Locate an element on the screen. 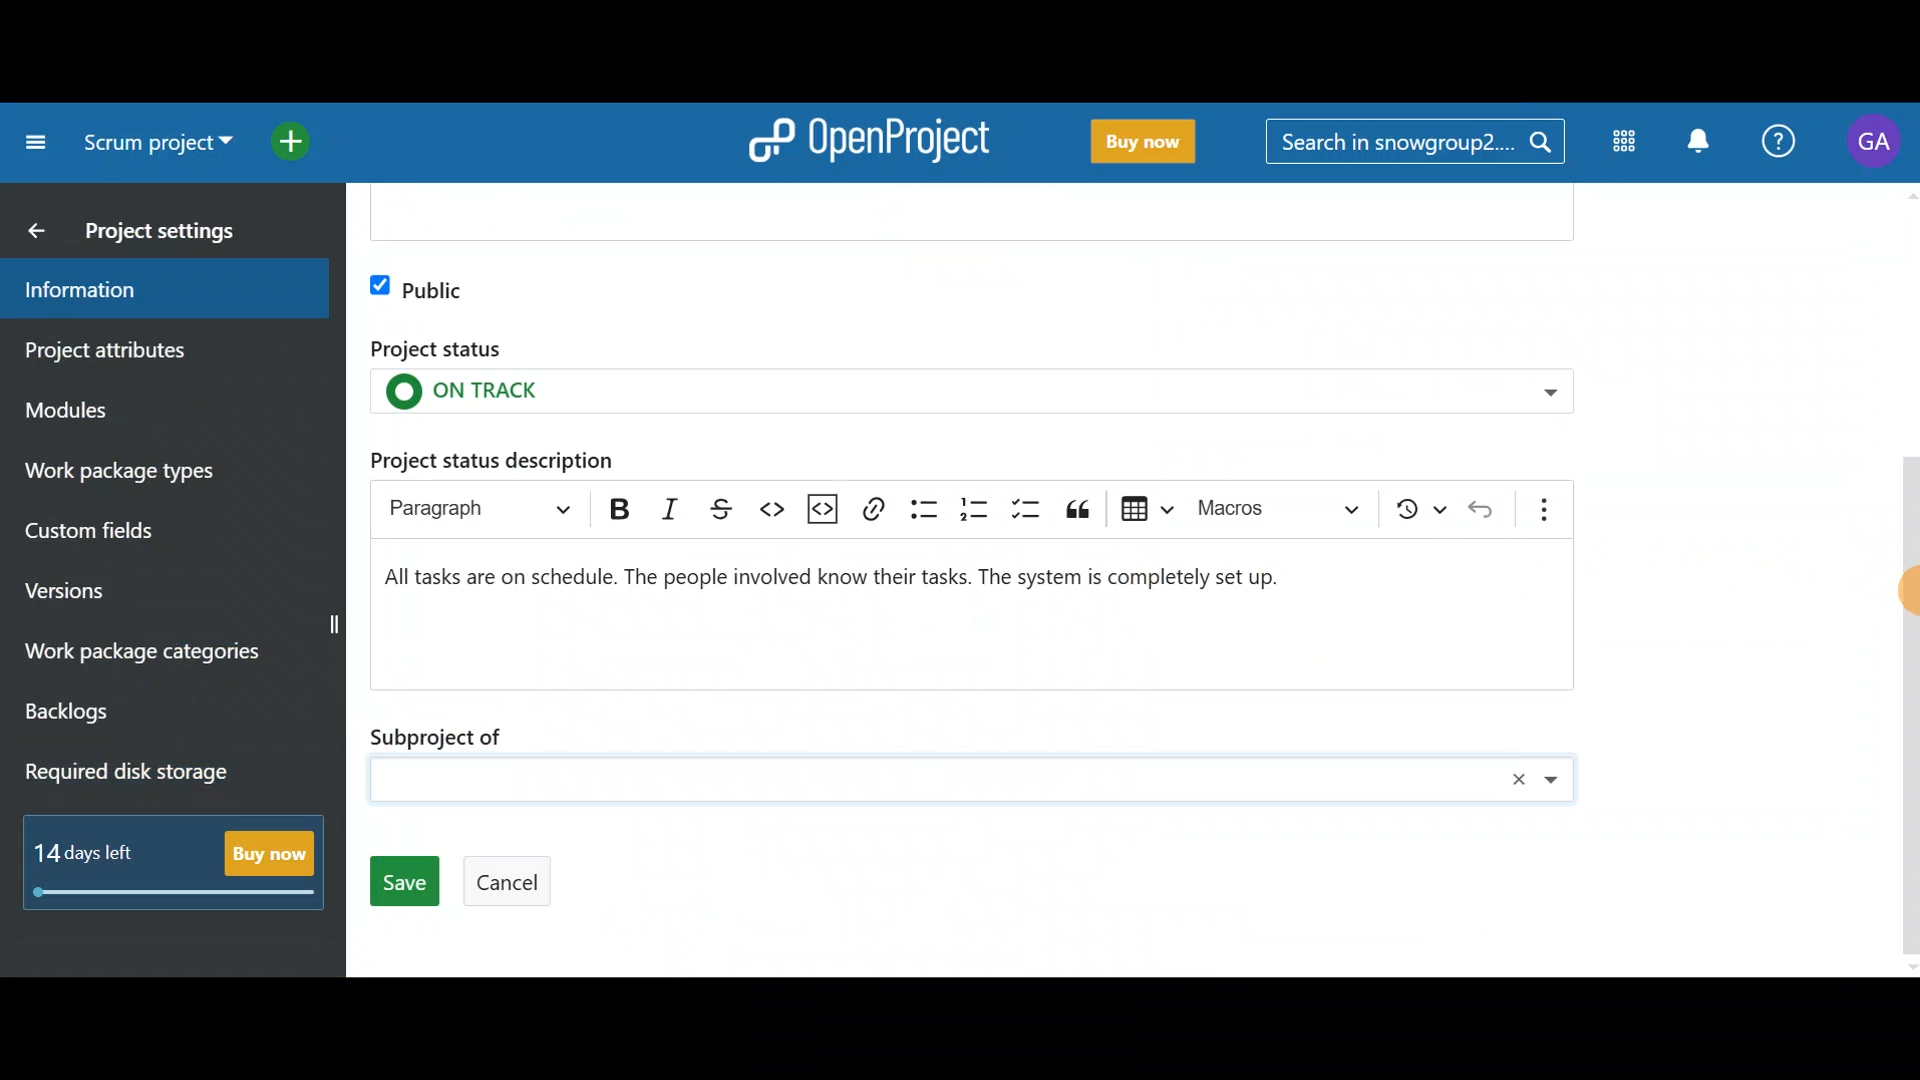  Collapse project menu is located at coordinates (31, 142).